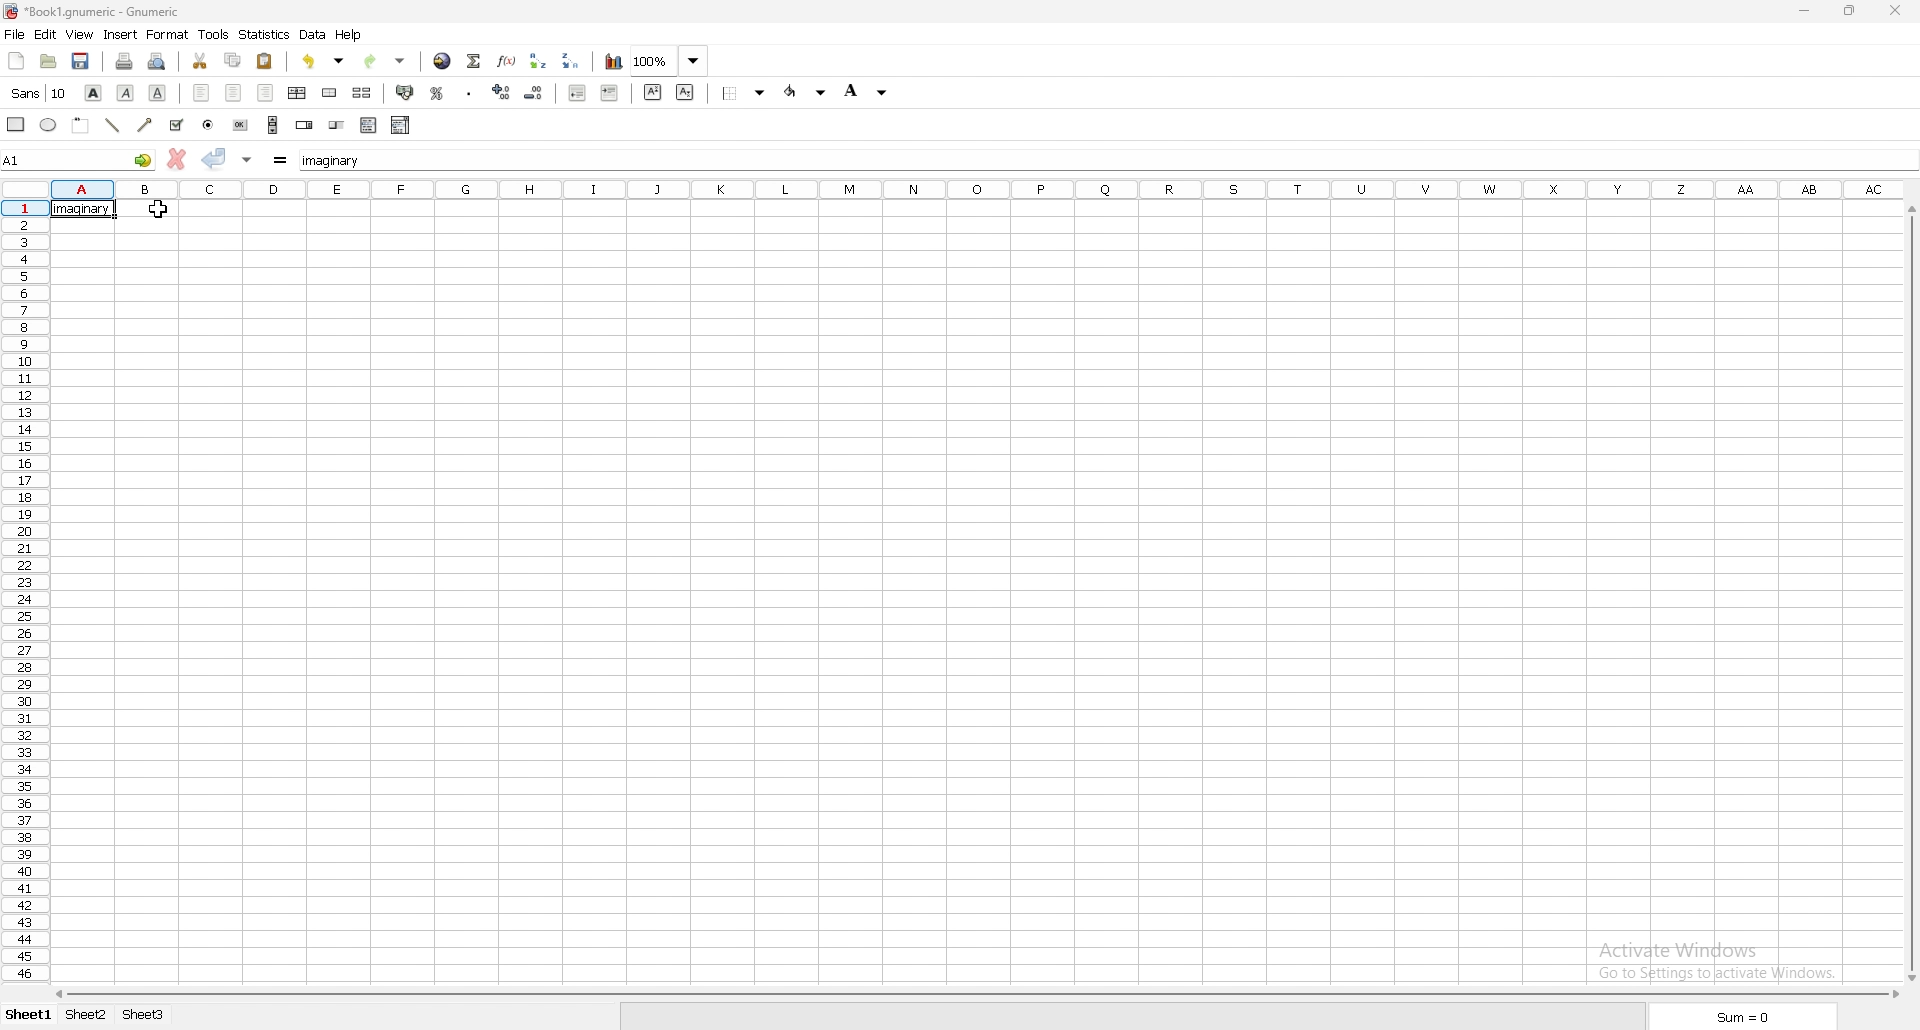 Image resolution: width=1920 pixels, height=1030 pixels. I want to click on sort ascending, so click(538, 61).